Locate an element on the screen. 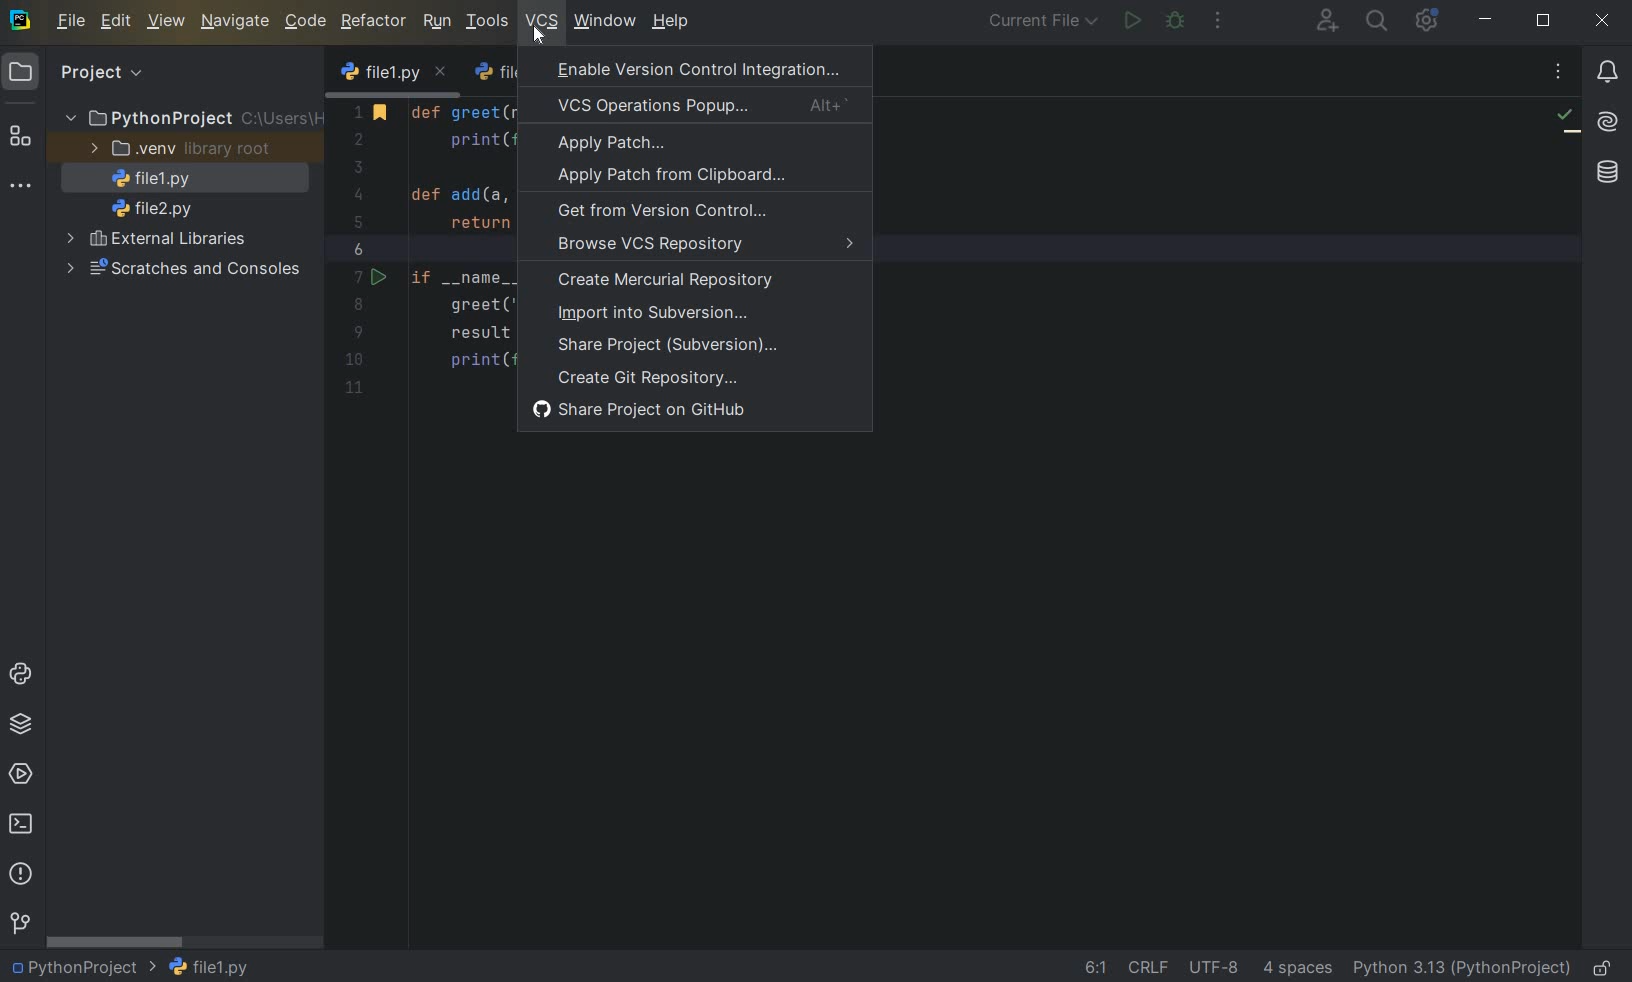 The height and width of the screenshot is (982, 1632). cursor is located at coordinates (537, 36).